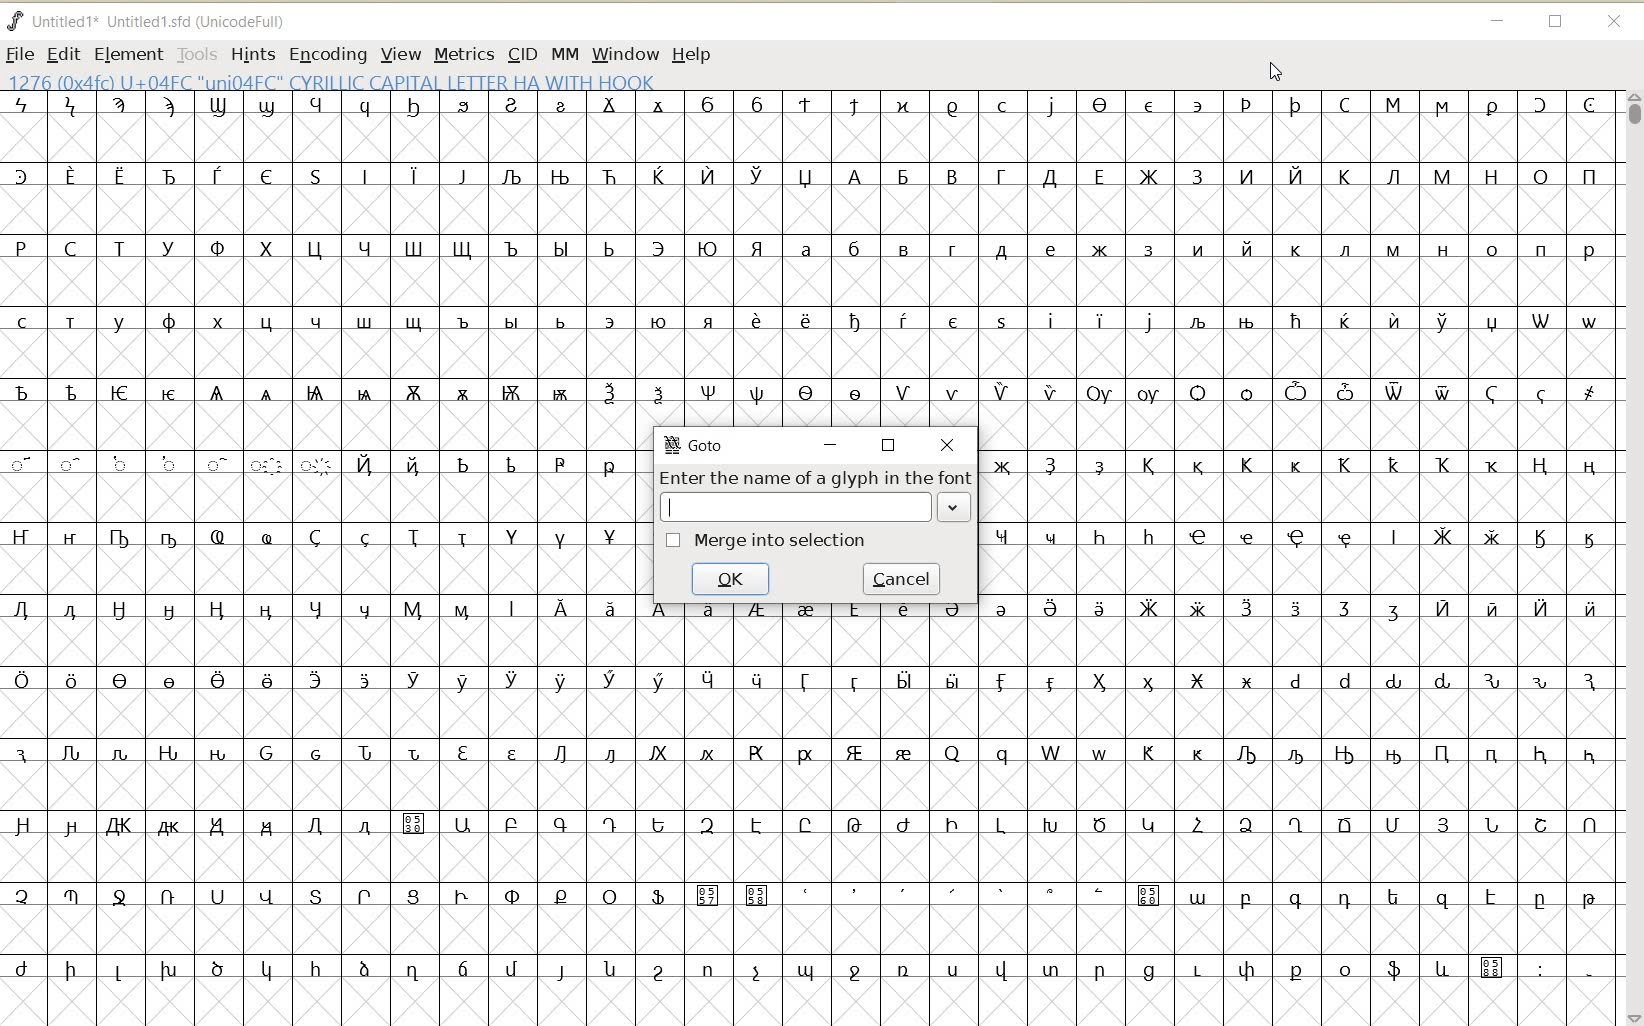 The height and width of the screenshot is (1026, 1644). Describe the element at coordinates (464, 53) in the screenshot. I see `METRICS` at that location.